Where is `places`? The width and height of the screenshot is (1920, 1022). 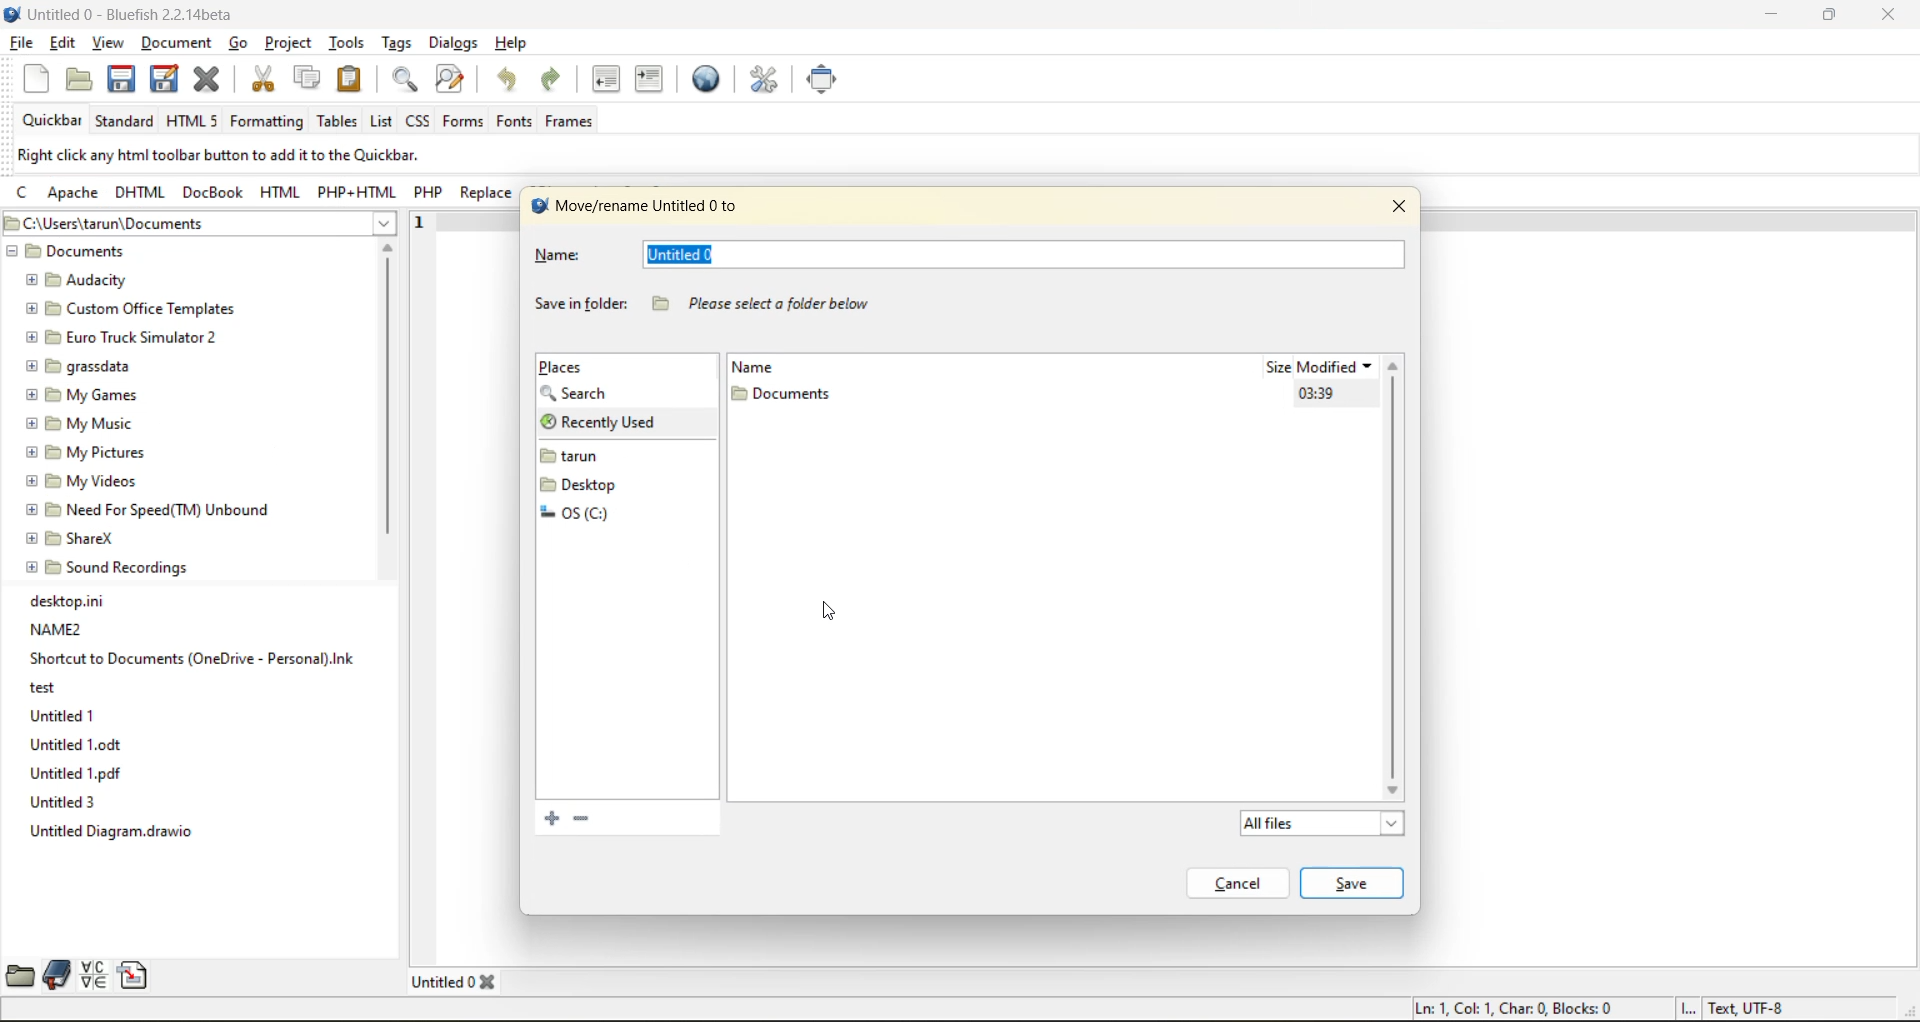 places is located at coordinates (573, 367).